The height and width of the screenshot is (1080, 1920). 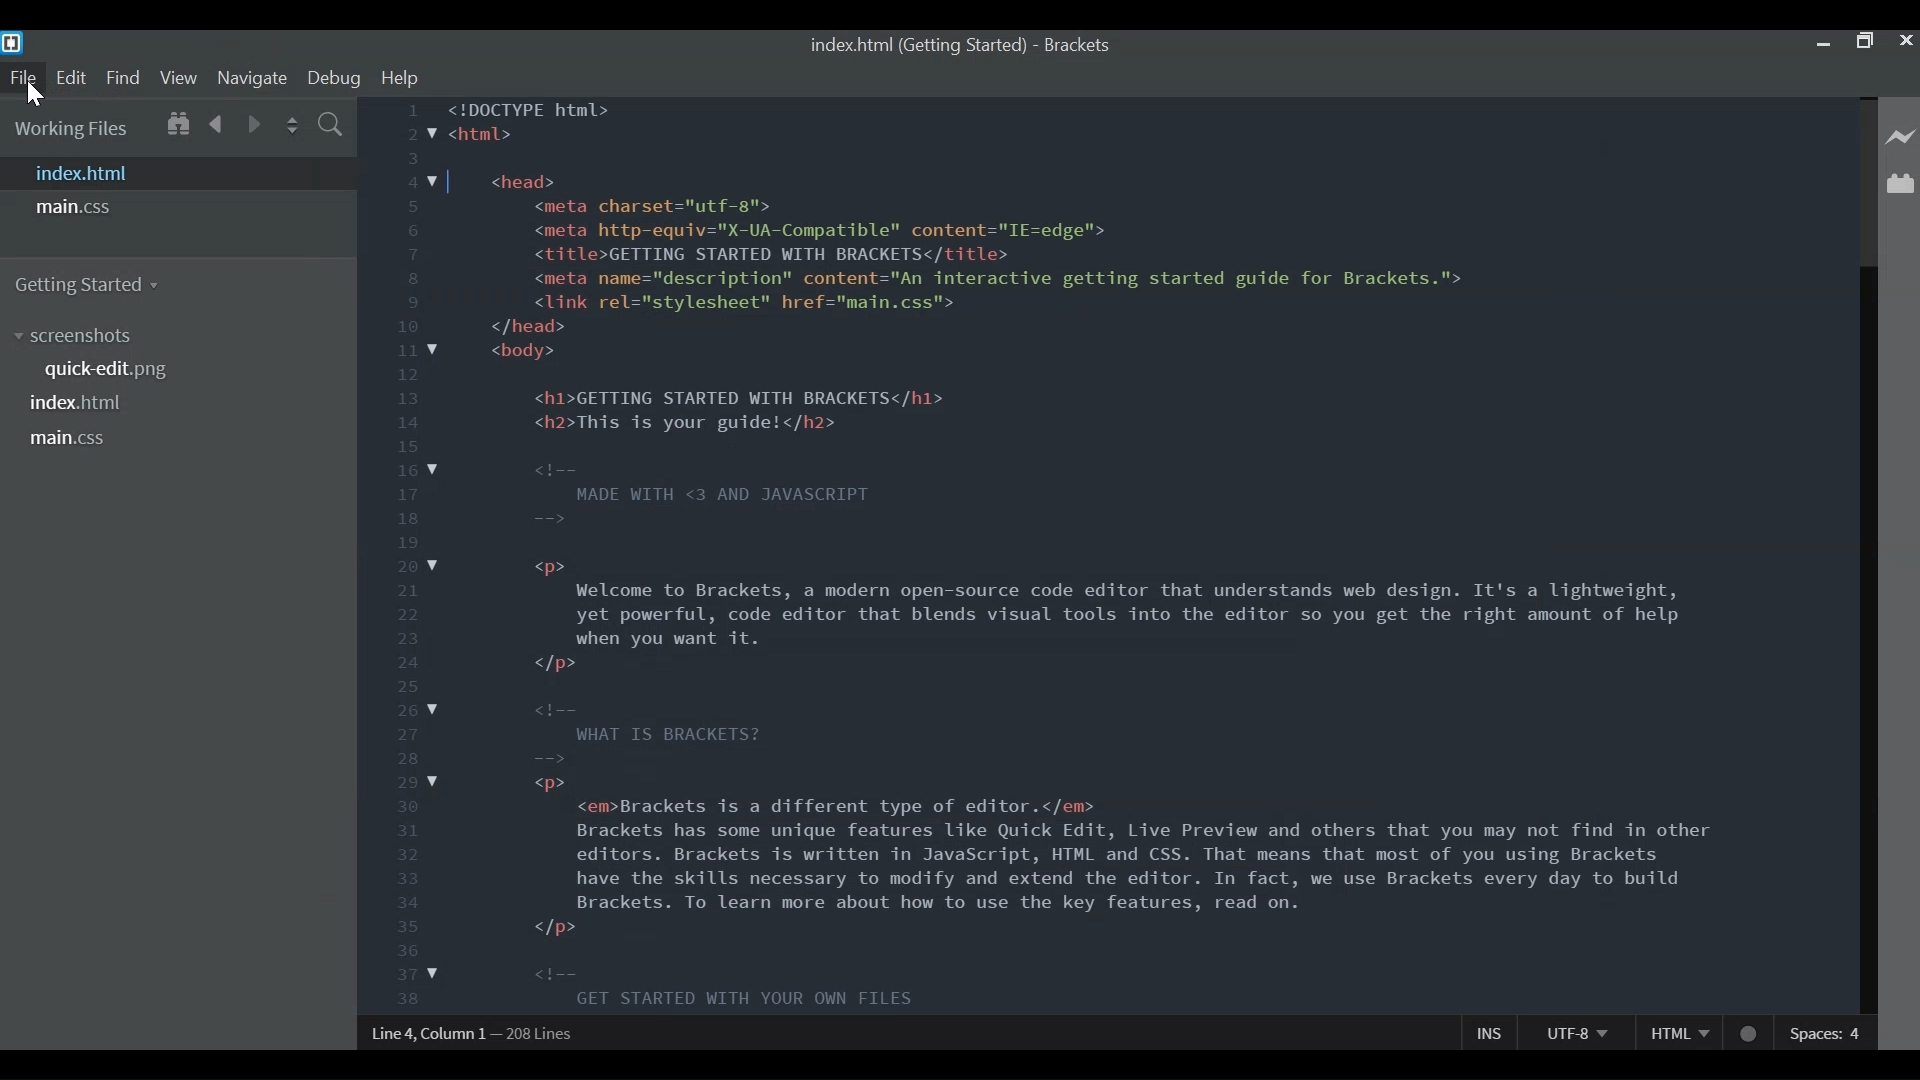 I want to click on Live Preview, so click(x=1900, y=130).